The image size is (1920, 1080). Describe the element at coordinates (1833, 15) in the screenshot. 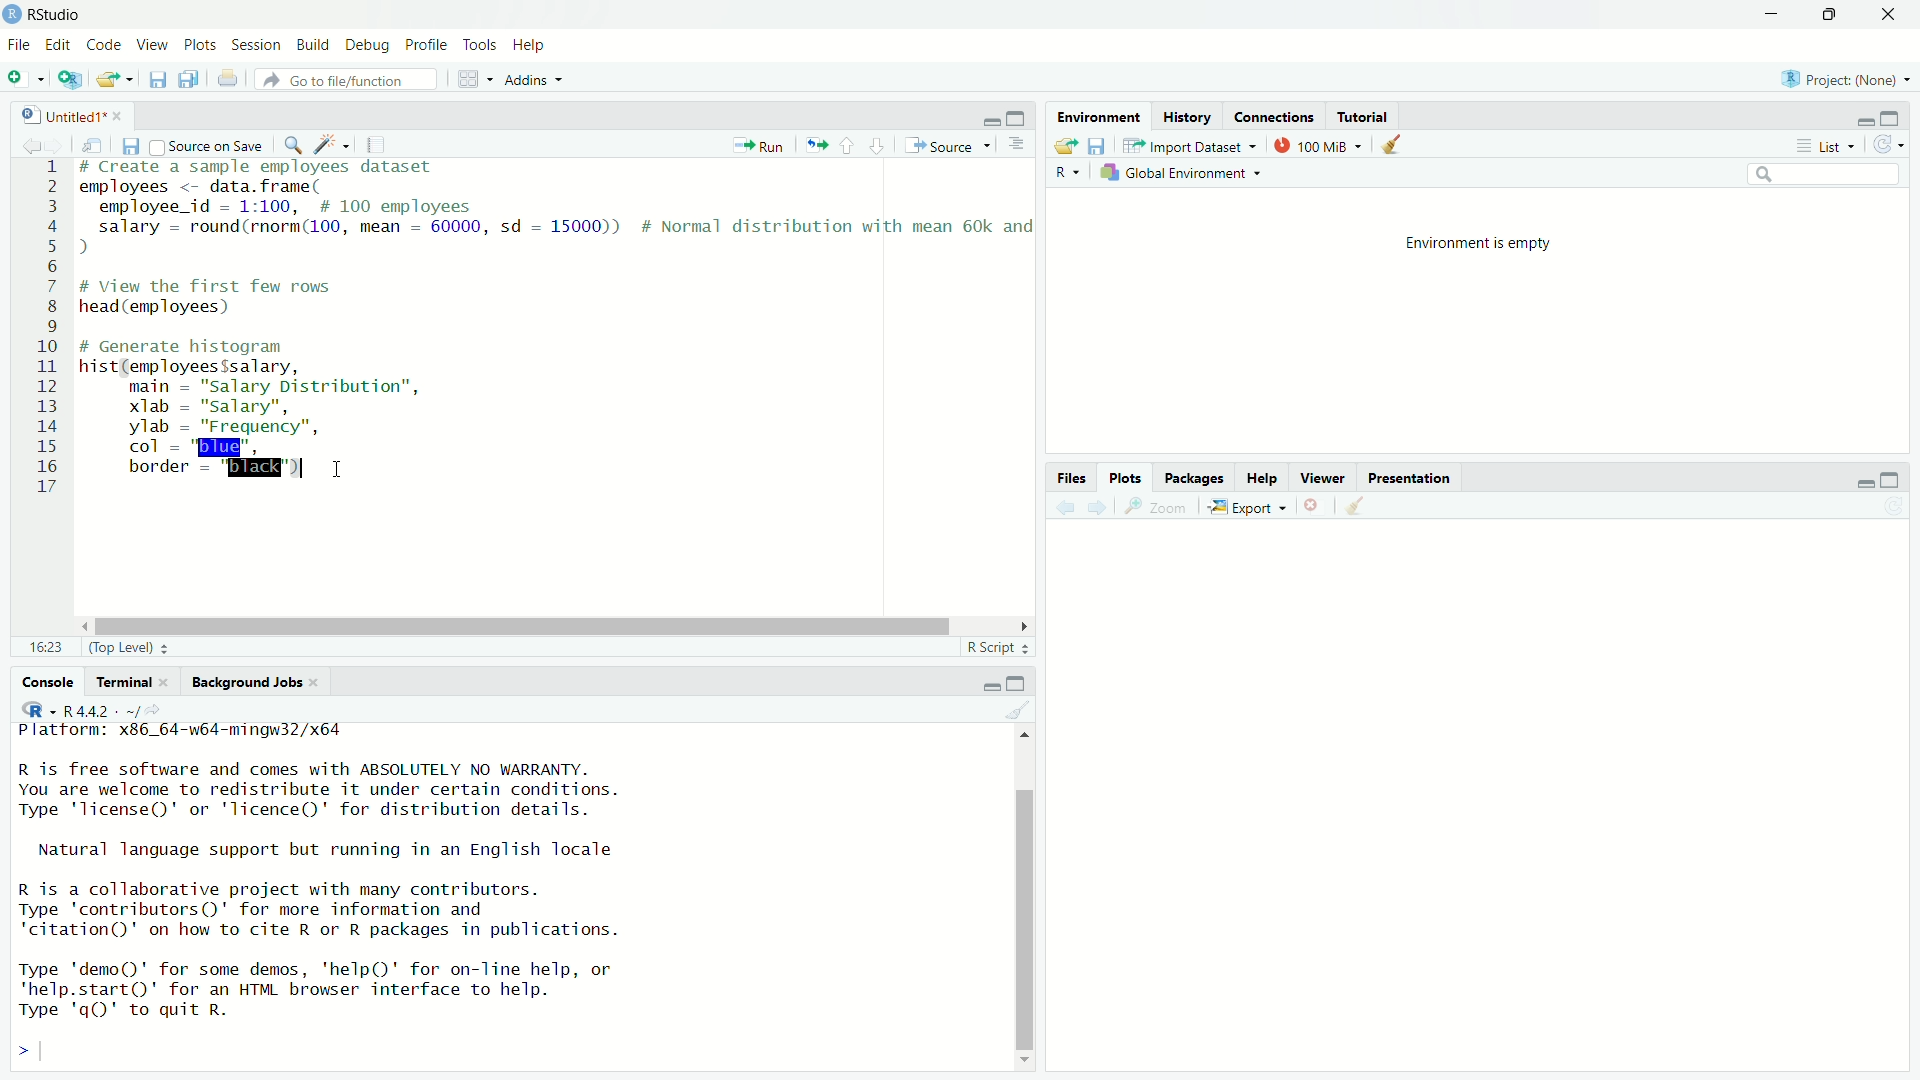

I see `maximize` at that location.